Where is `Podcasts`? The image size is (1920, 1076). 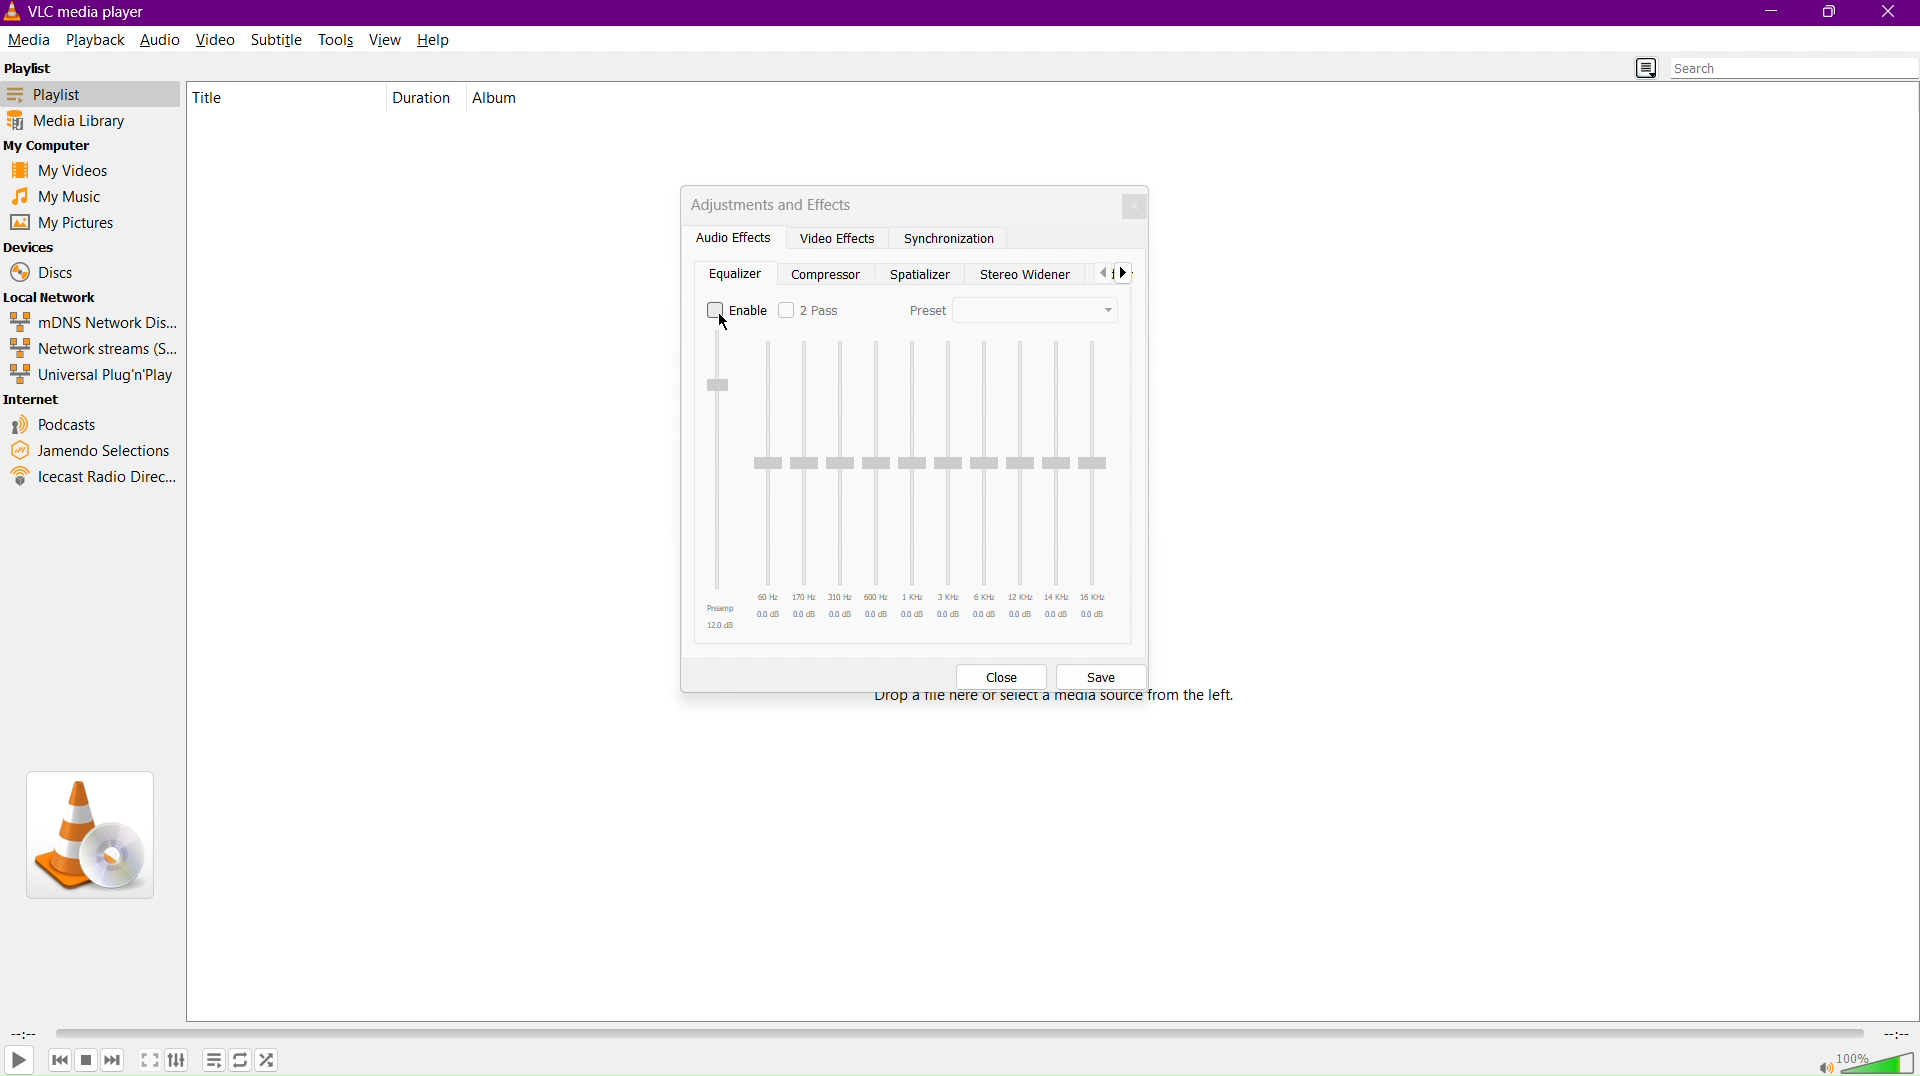 Podcasts is located at coordinates (58, 421).